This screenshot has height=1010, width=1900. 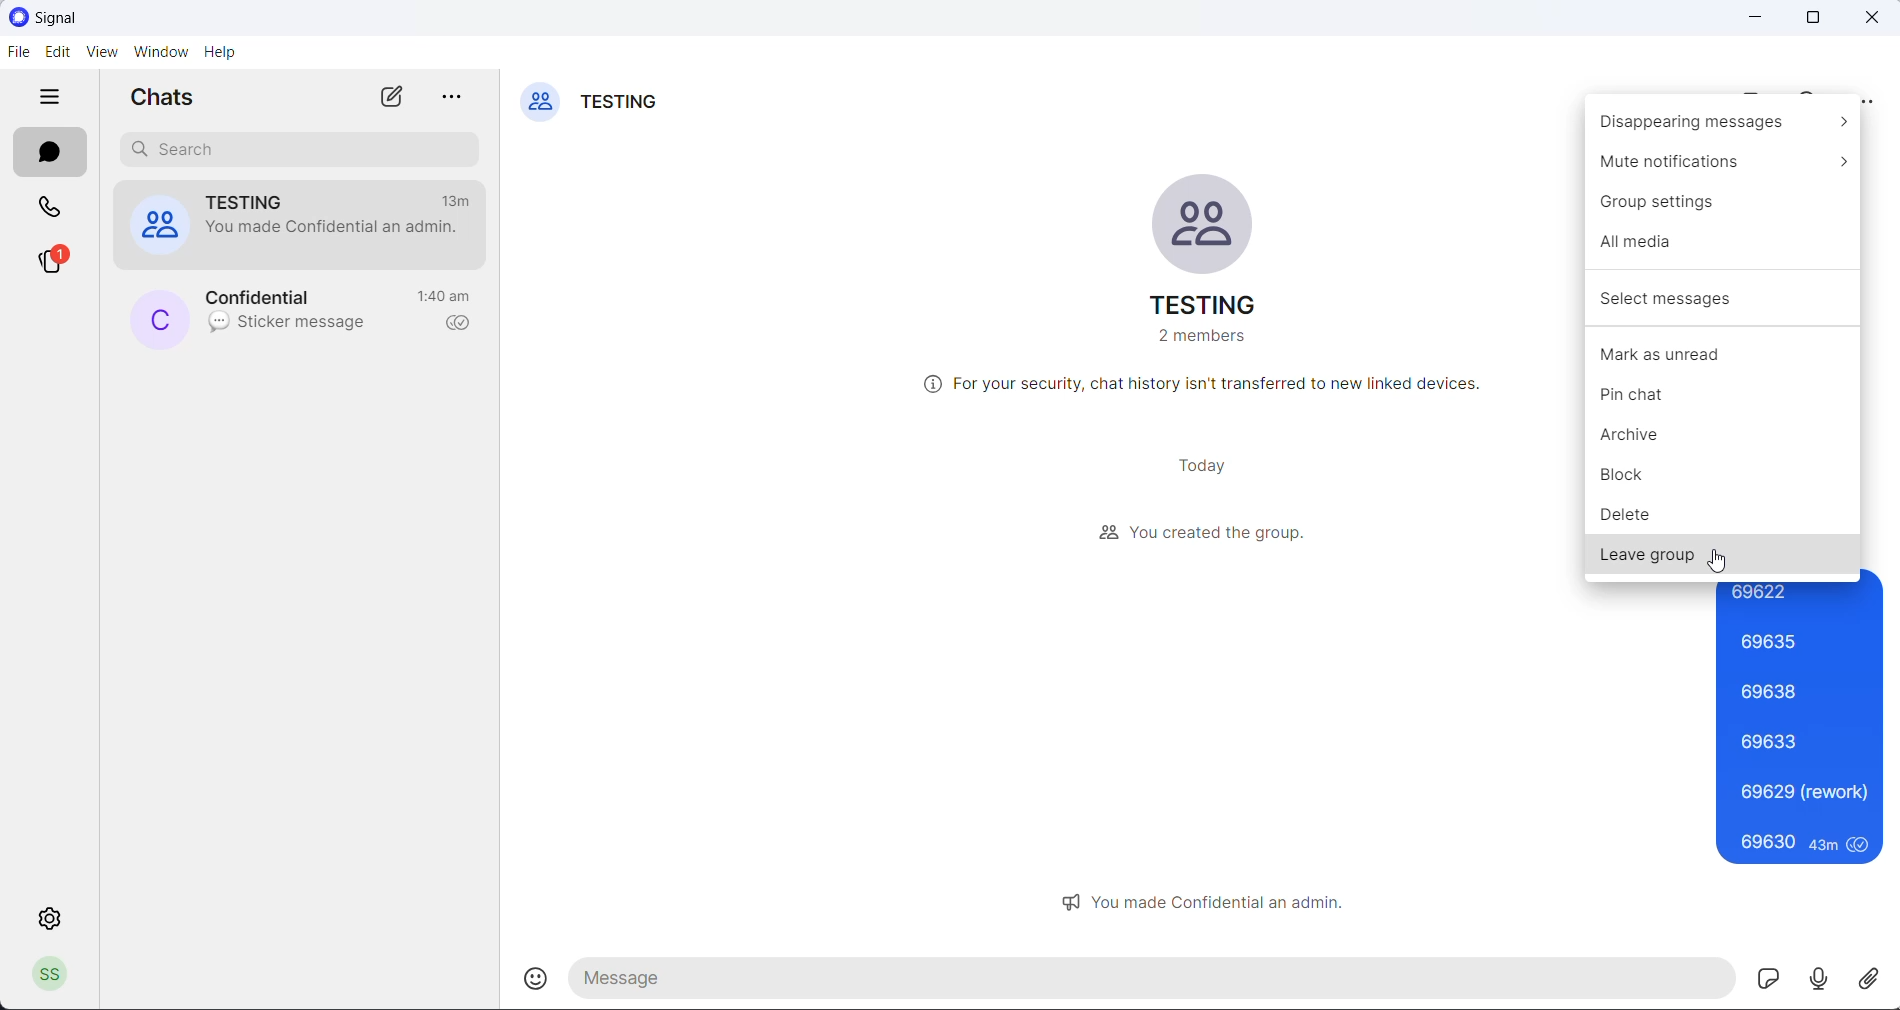 What do you see at coordinates (1724, 400) in the screenshot?
I see `pin chat` at bounding box center [1724, 400].